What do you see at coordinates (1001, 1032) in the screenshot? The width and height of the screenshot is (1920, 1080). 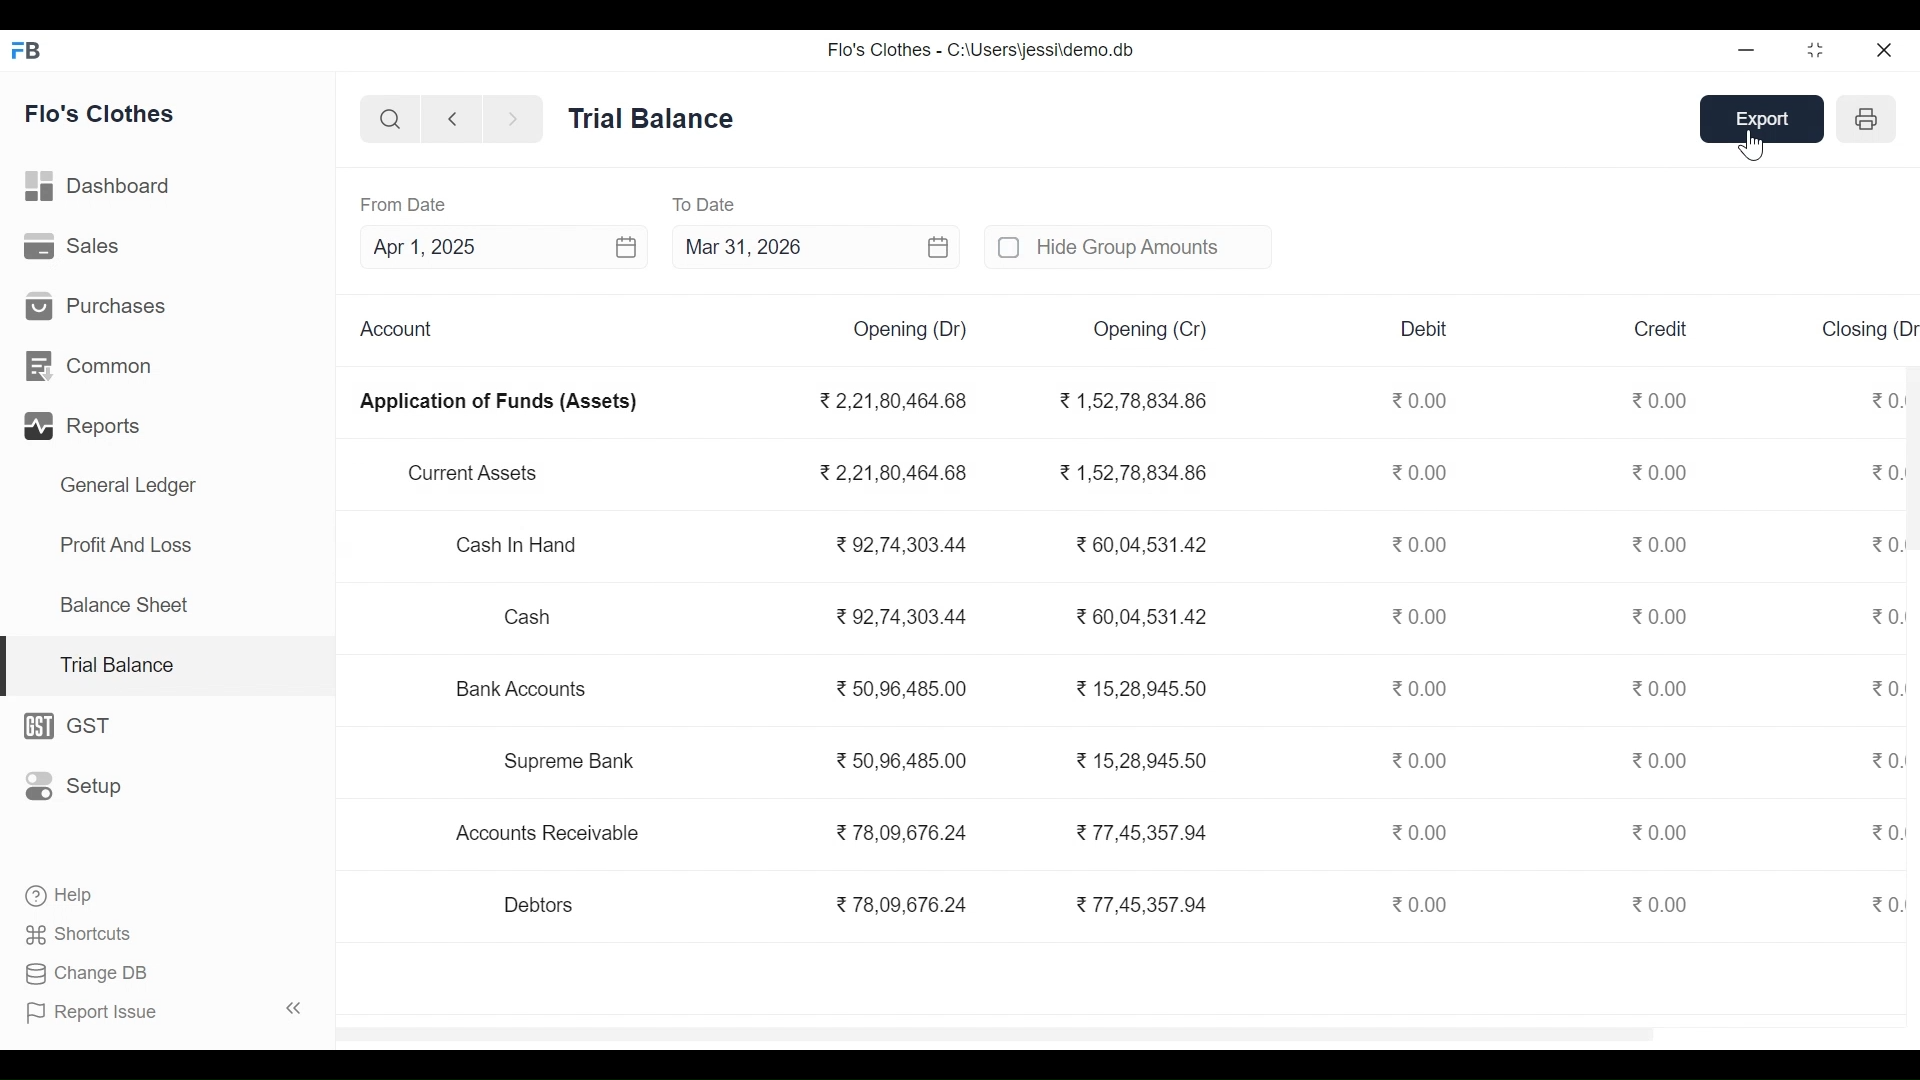 I see `scrollbar` at bounding box center [1001, 1032].